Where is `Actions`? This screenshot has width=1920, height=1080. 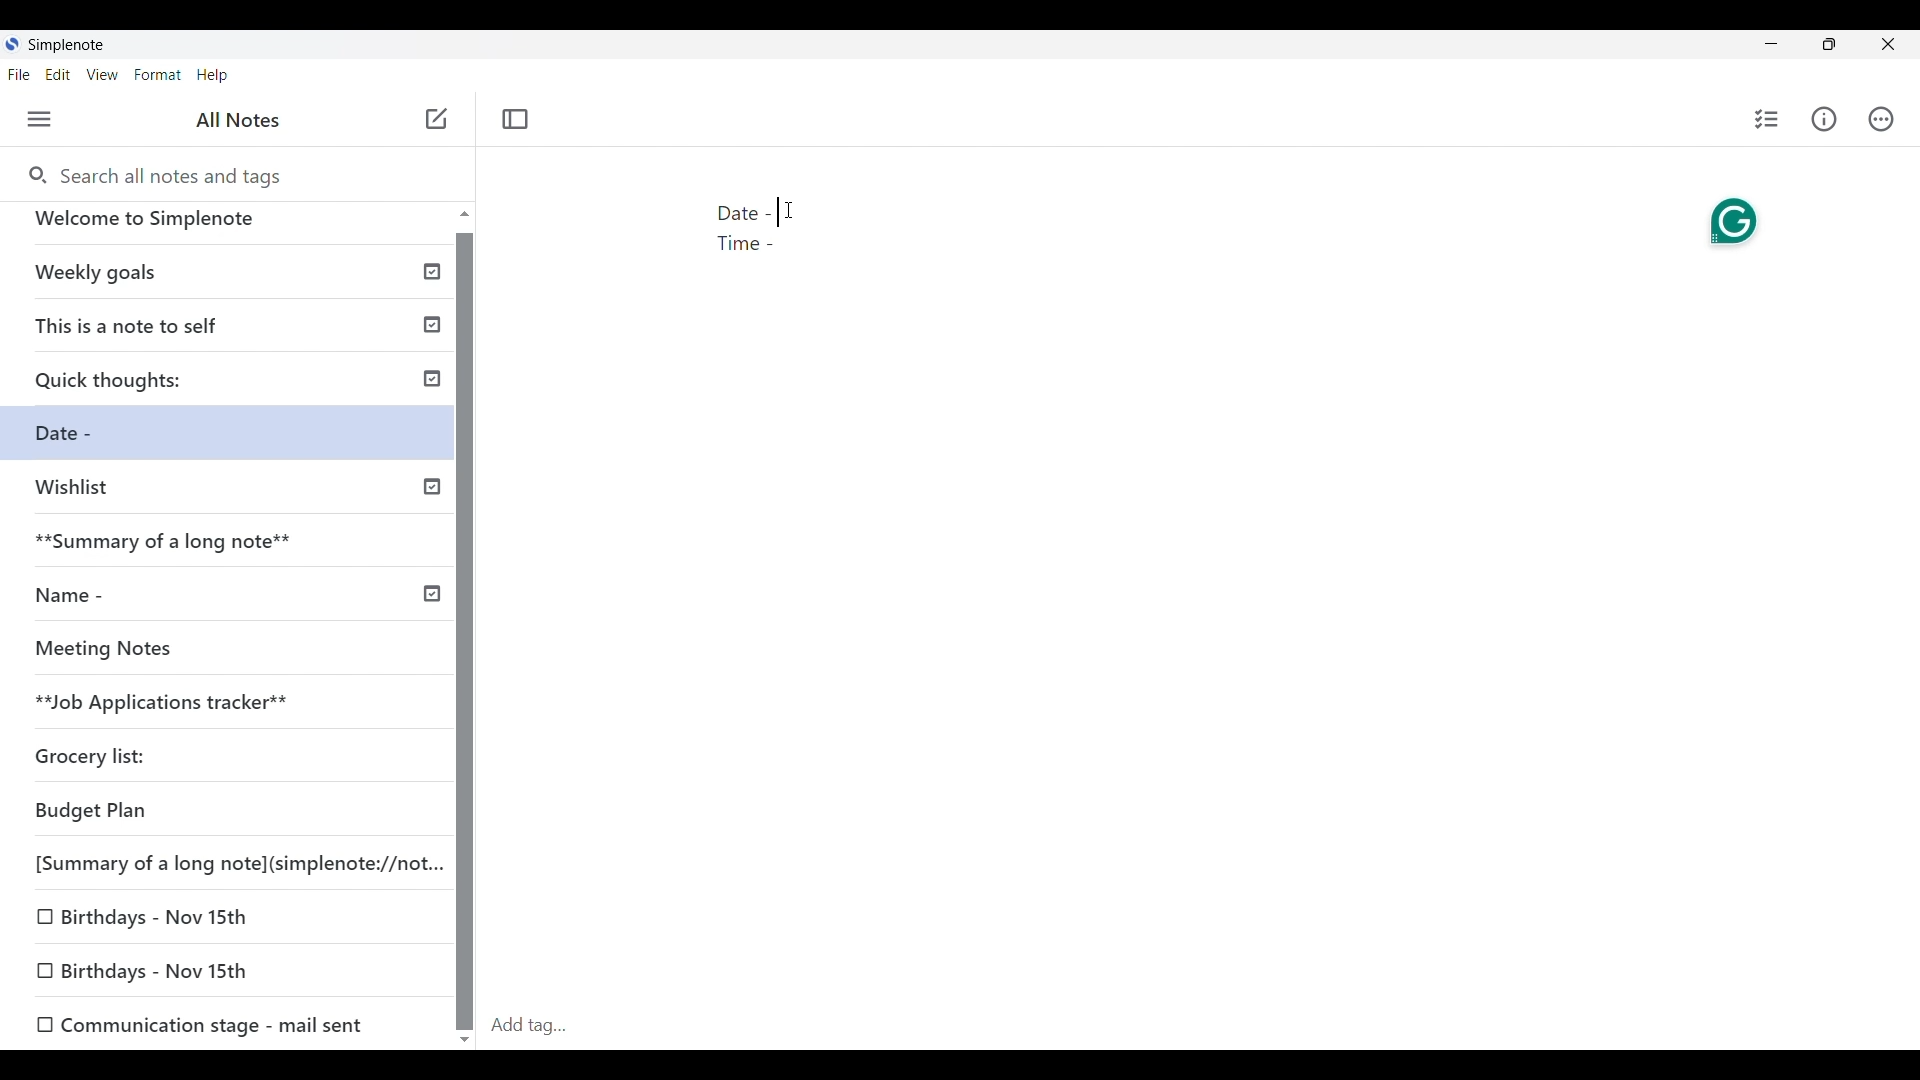
Actions is located at coordinates (1881, 119).